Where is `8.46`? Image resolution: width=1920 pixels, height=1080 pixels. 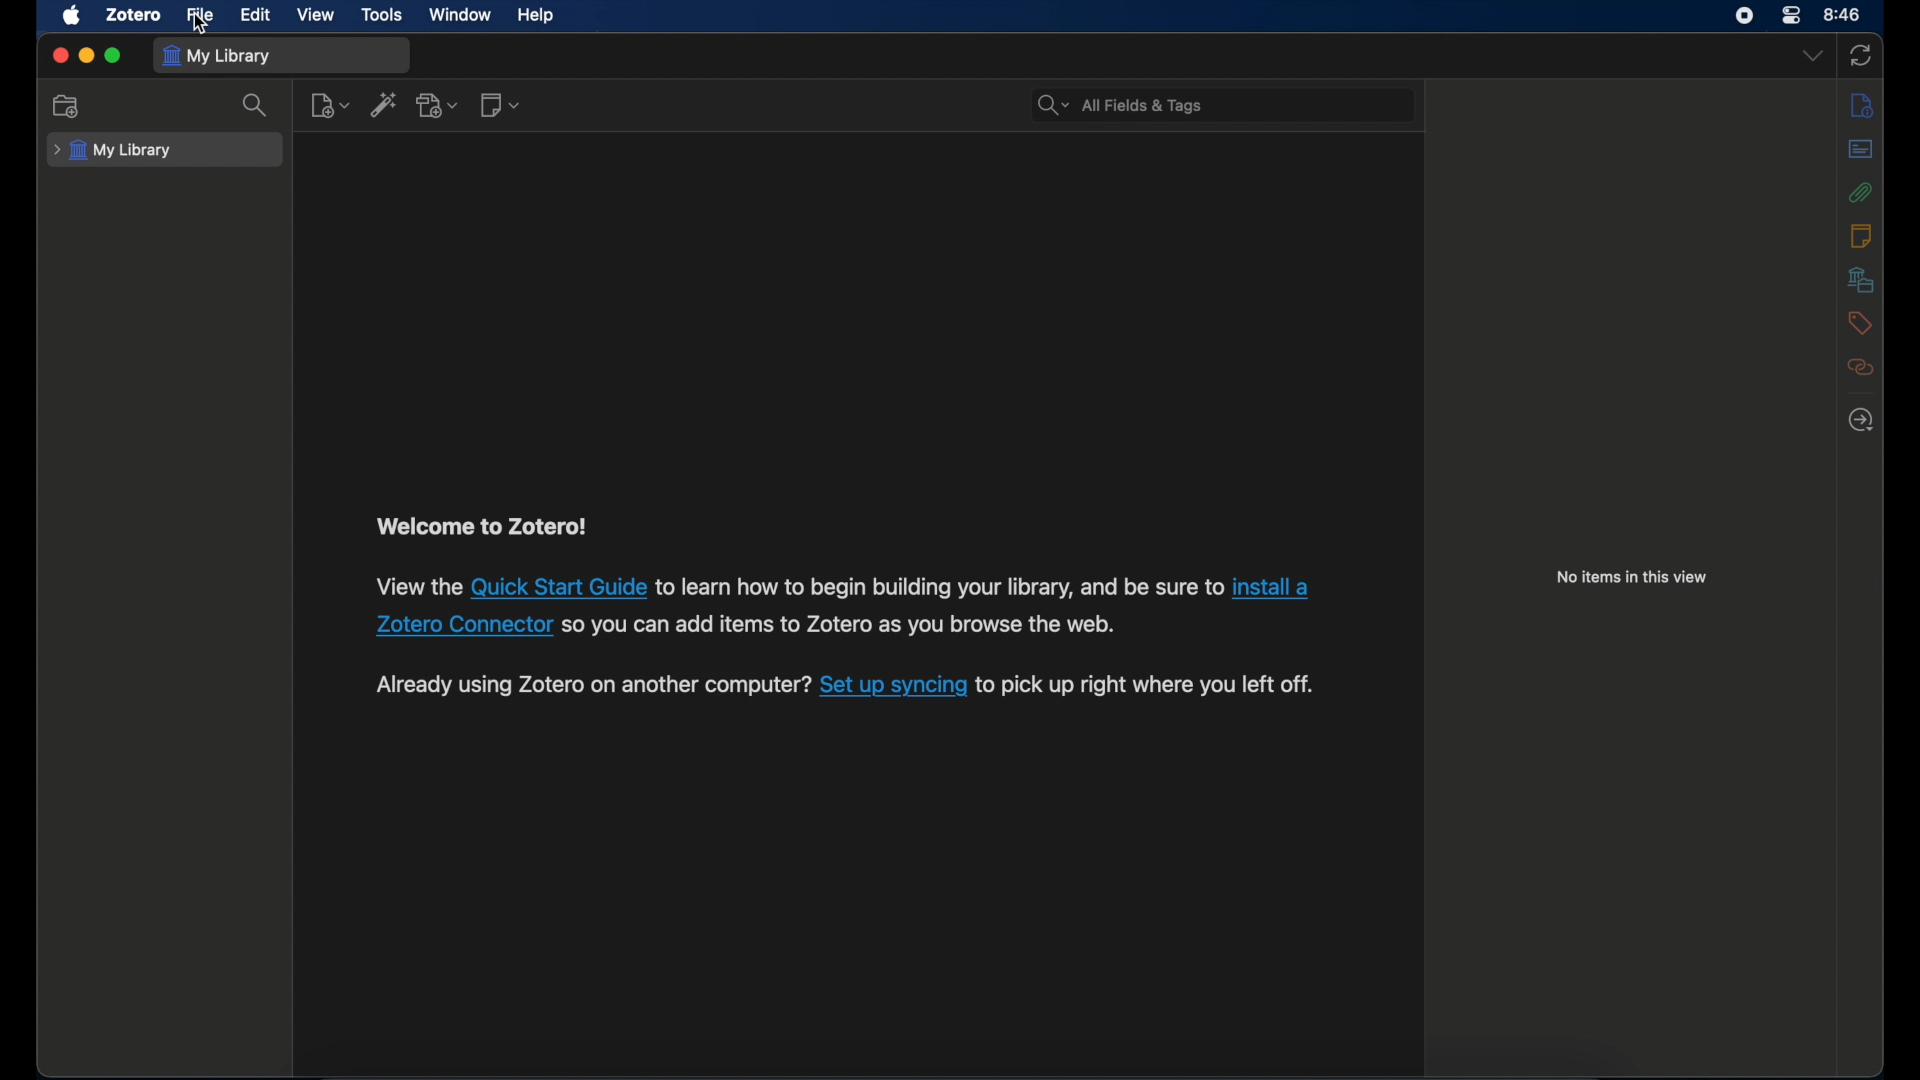
8.46 is located at coordinates (1844, 15).